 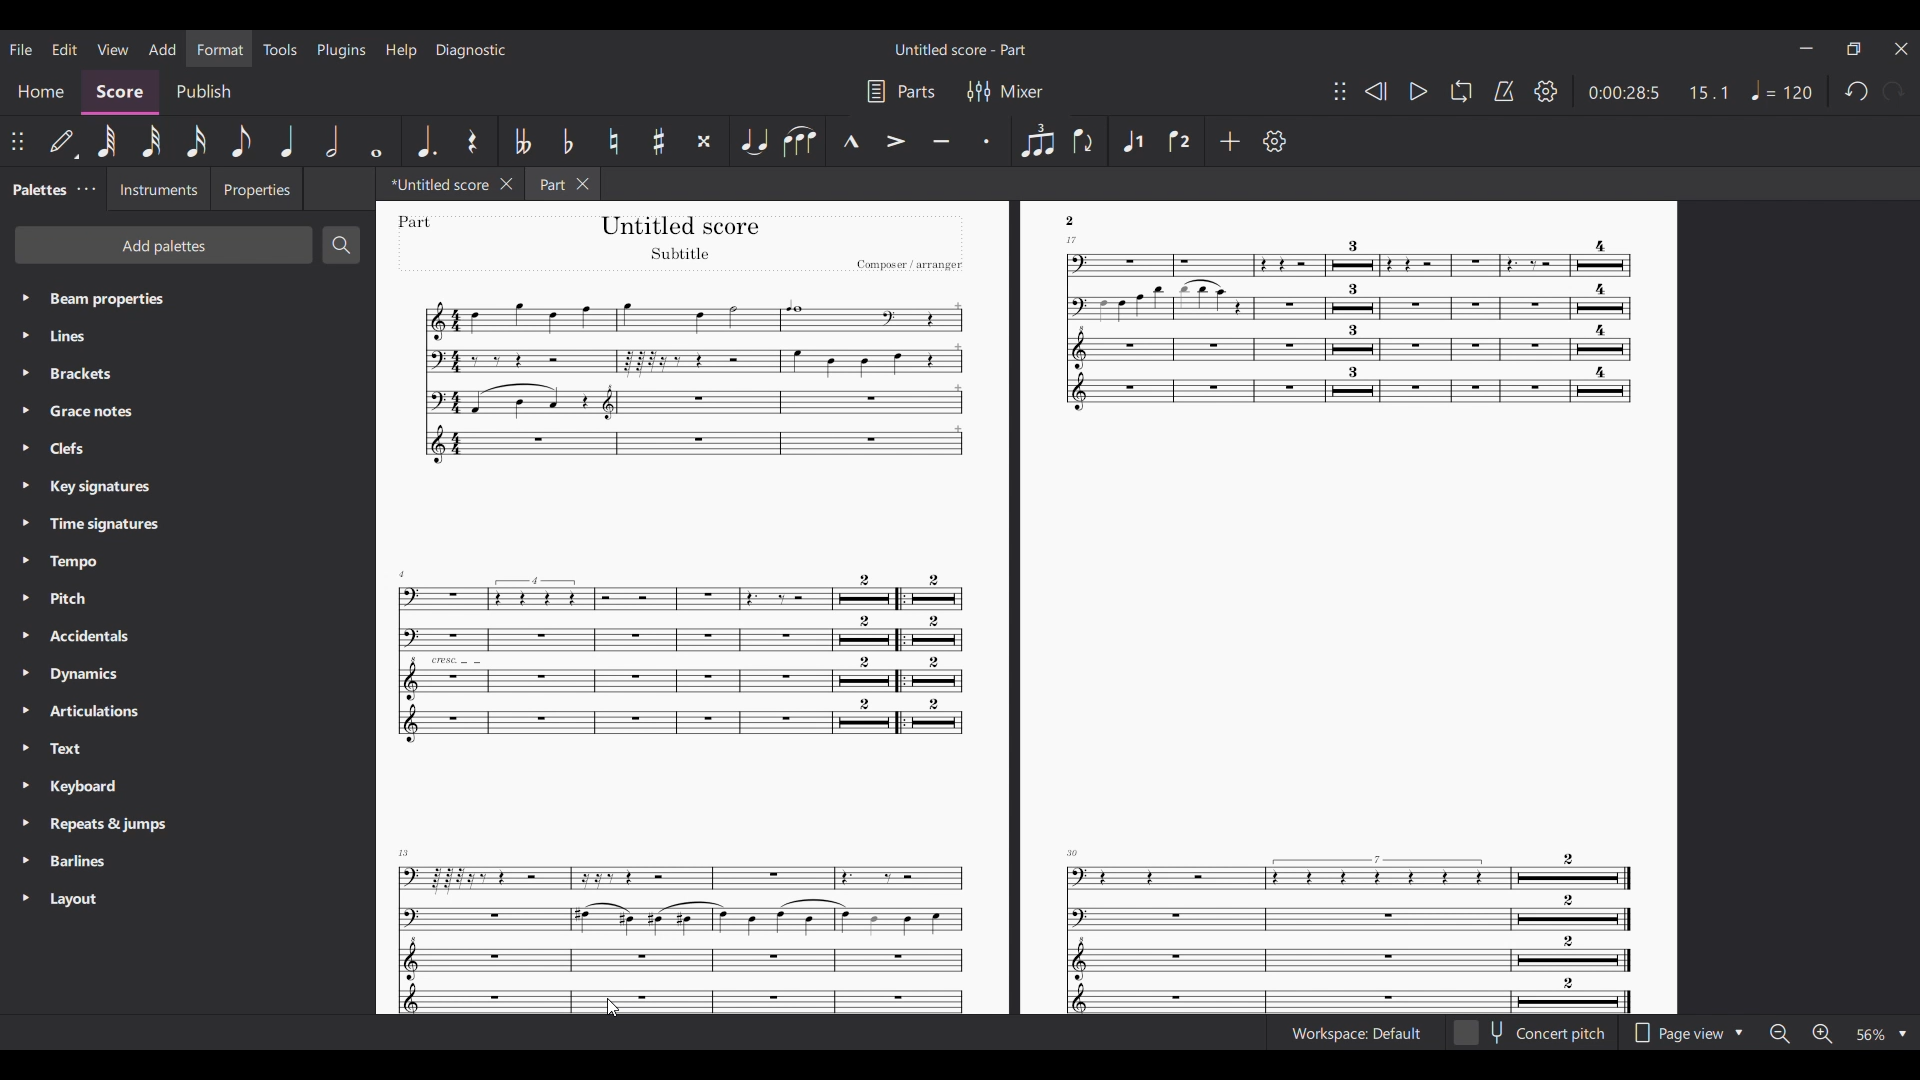 What do you see at coordinates (1132, 141) in the screenshot?
I see `Voice 1` at bounding box center [1132, 141].